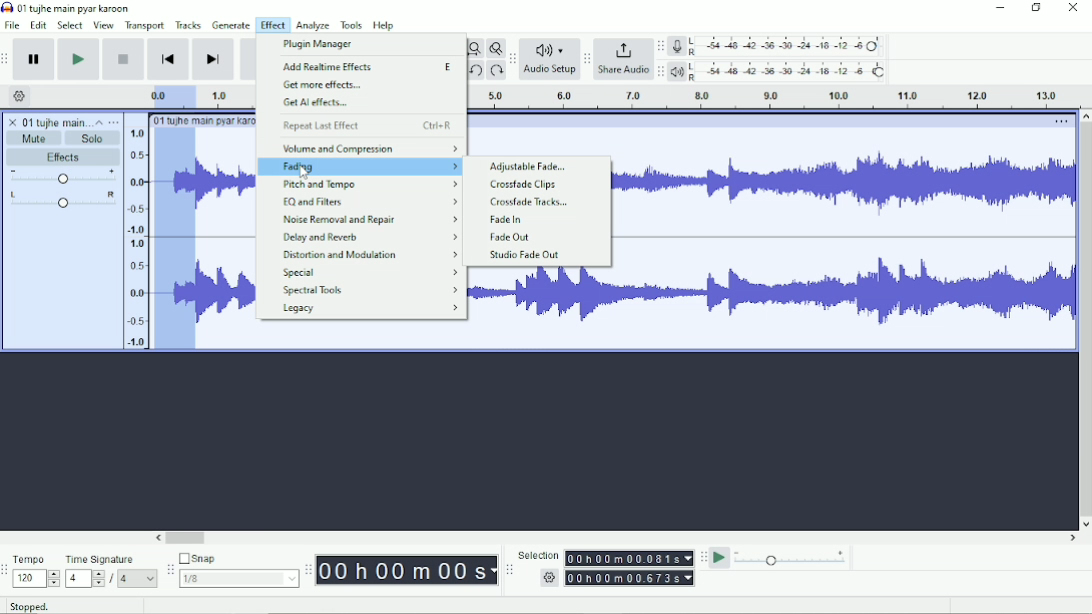  I want to click on Skip to start, so click(168, 60).